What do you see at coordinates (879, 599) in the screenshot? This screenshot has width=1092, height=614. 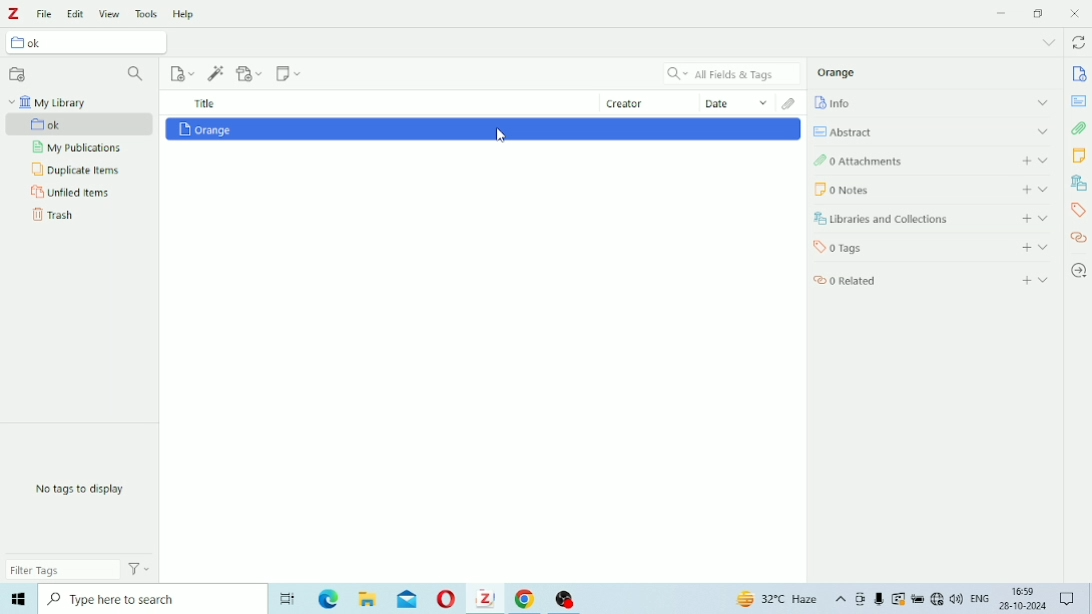 I see `Mic` at bounding box center [879, 599].